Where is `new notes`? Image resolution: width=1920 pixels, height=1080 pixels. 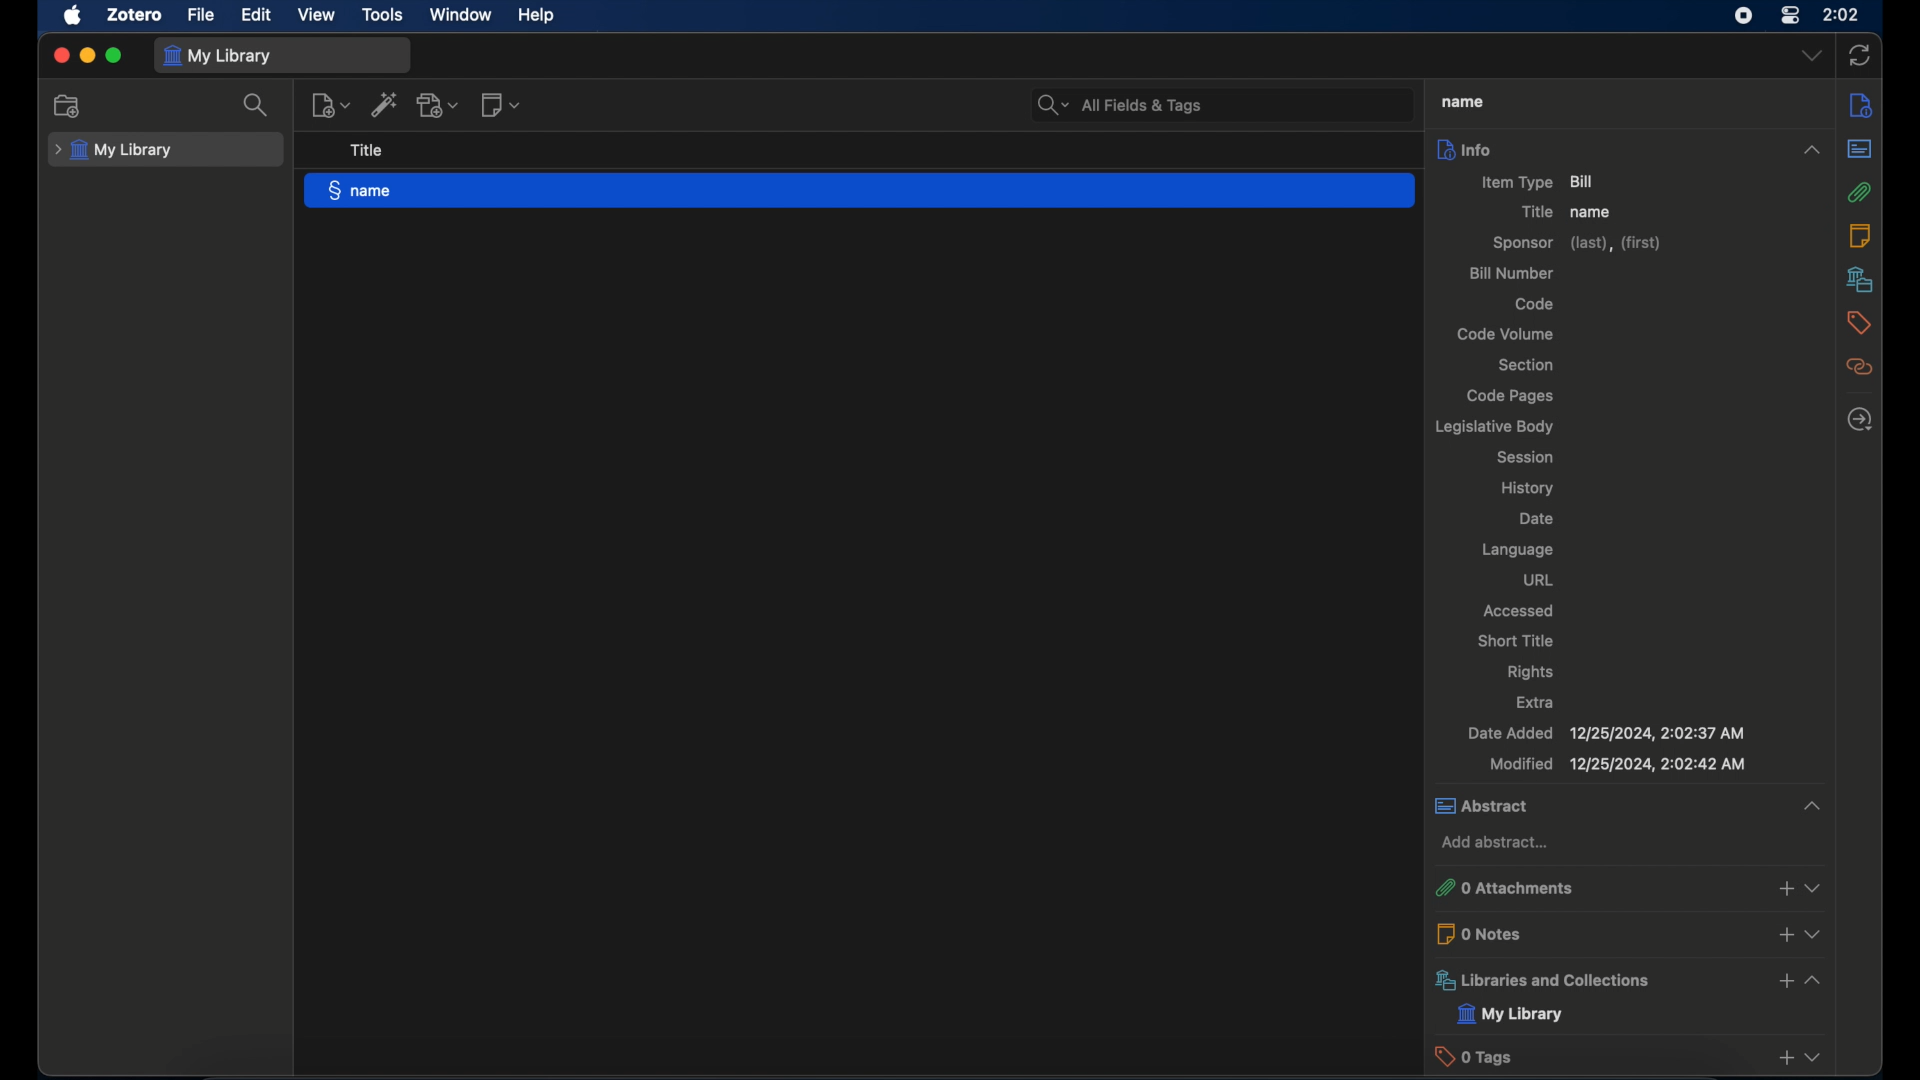 new notes is located at coordinates (503, 105).